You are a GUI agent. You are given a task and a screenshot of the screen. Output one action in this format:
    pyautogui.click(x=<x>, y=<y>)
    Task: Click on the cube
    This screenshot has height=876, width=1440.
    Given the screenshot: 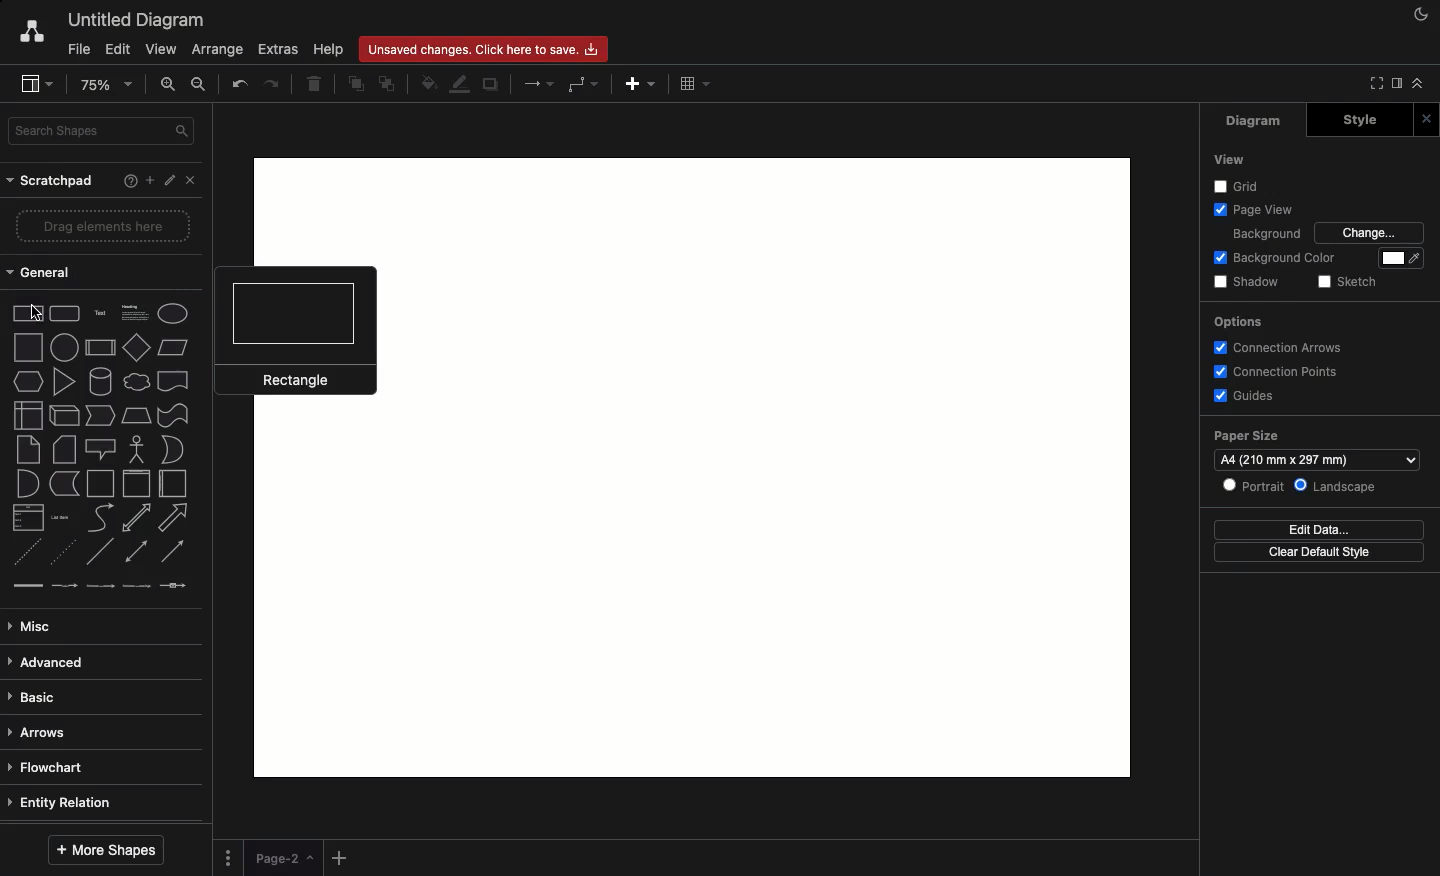 What is the action you would take?
    pyautogui.click(x=61, y=414)
    